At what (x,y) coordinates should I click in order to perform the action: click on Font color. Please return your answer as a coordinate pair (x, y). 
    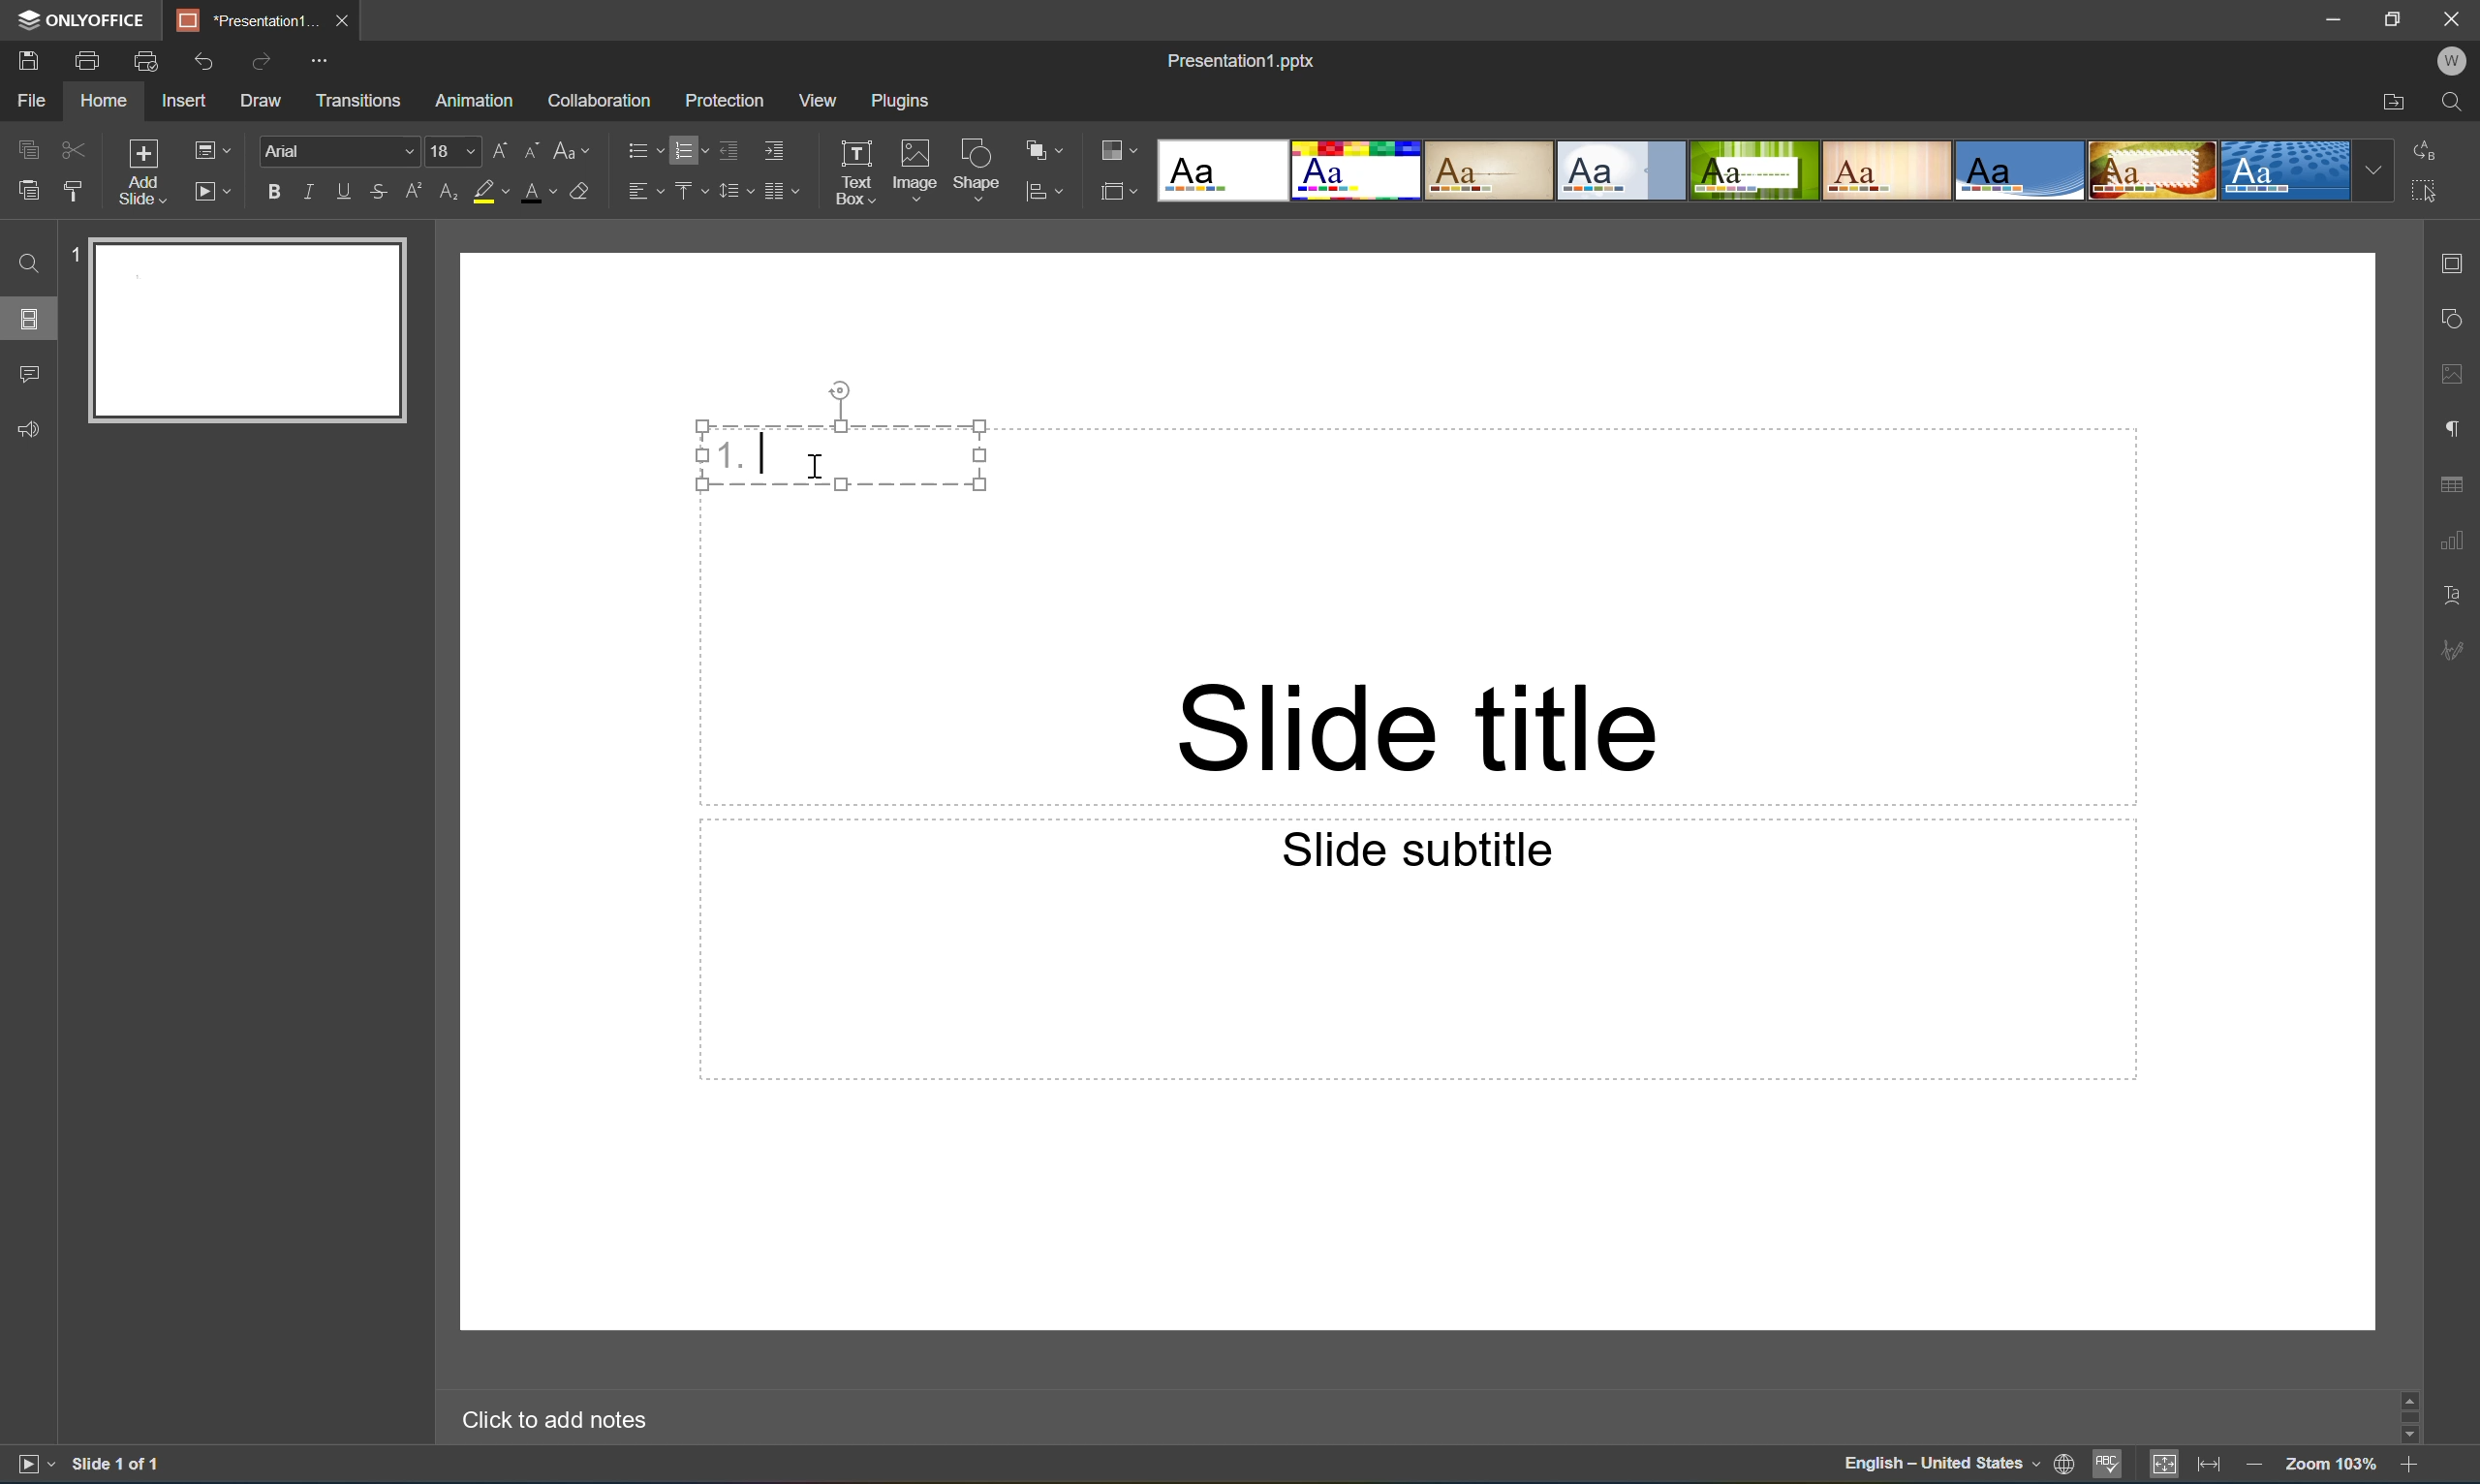
    Looking at the image, I should click on (537, 195).